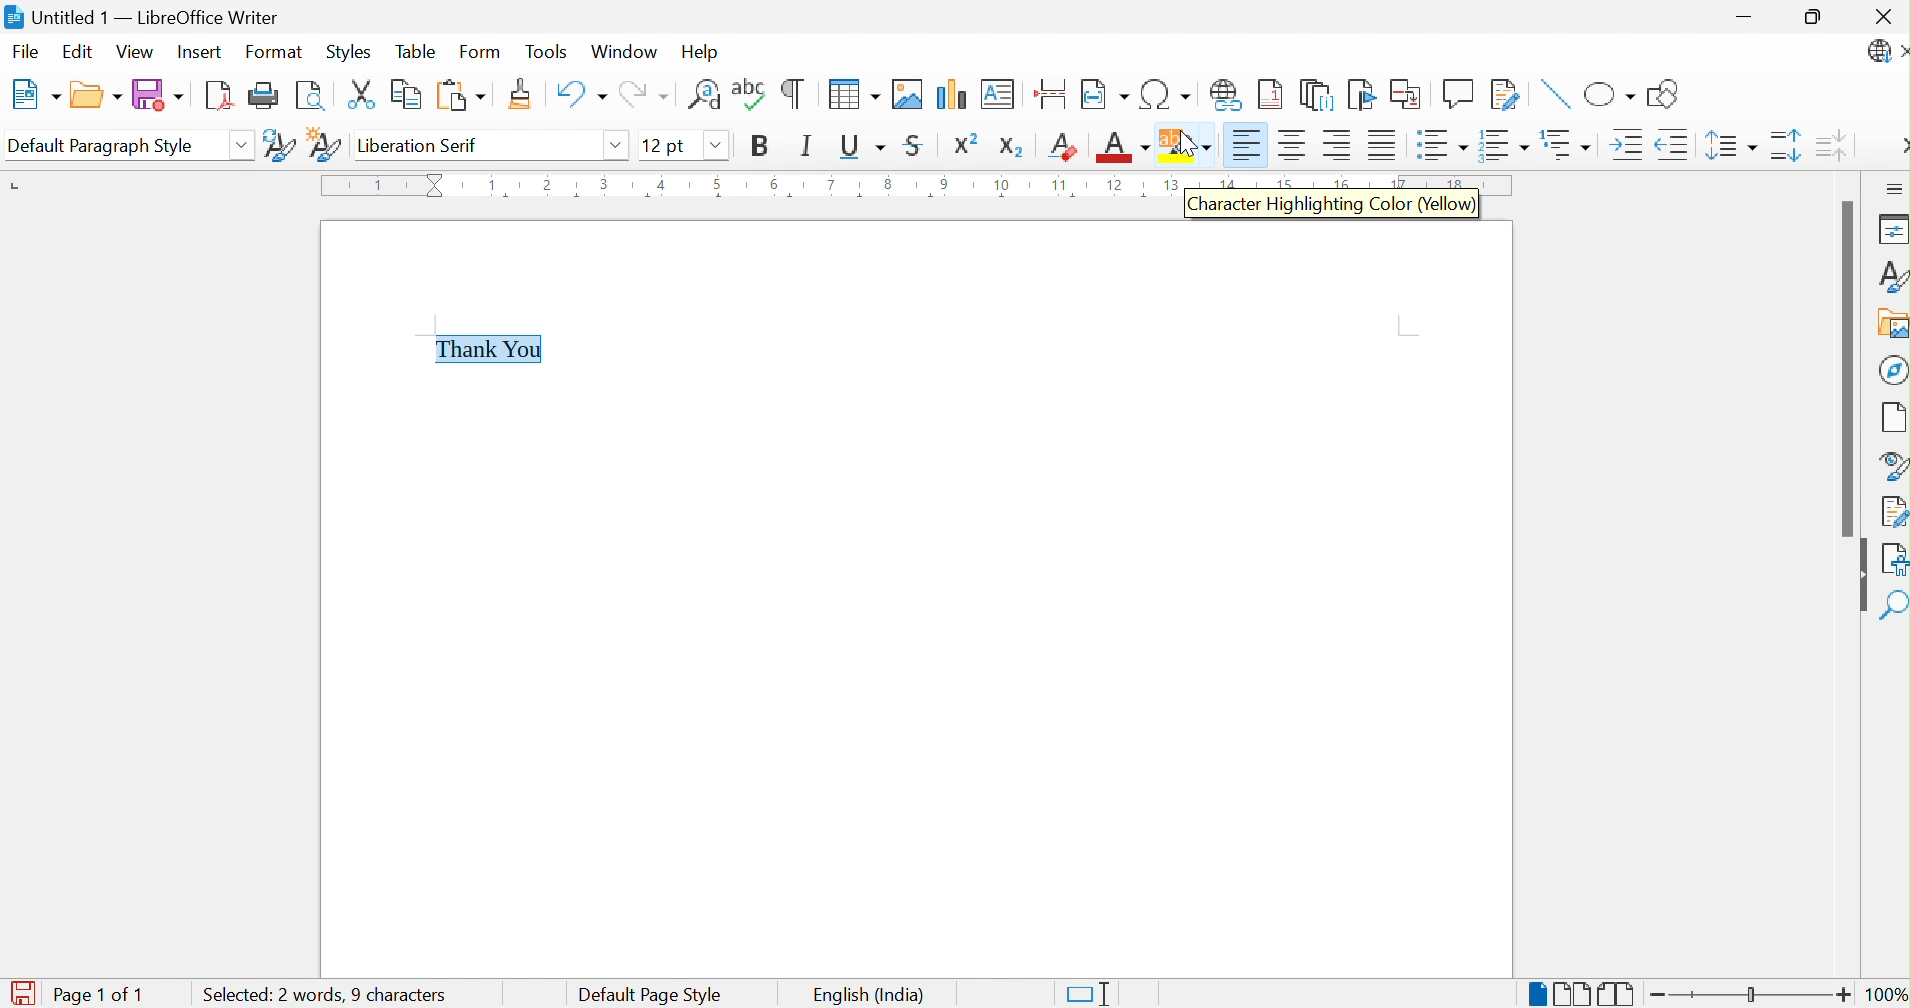 This screenshot has width=1910, height=1008. I want to click on Navigator, so click(1892, 369).